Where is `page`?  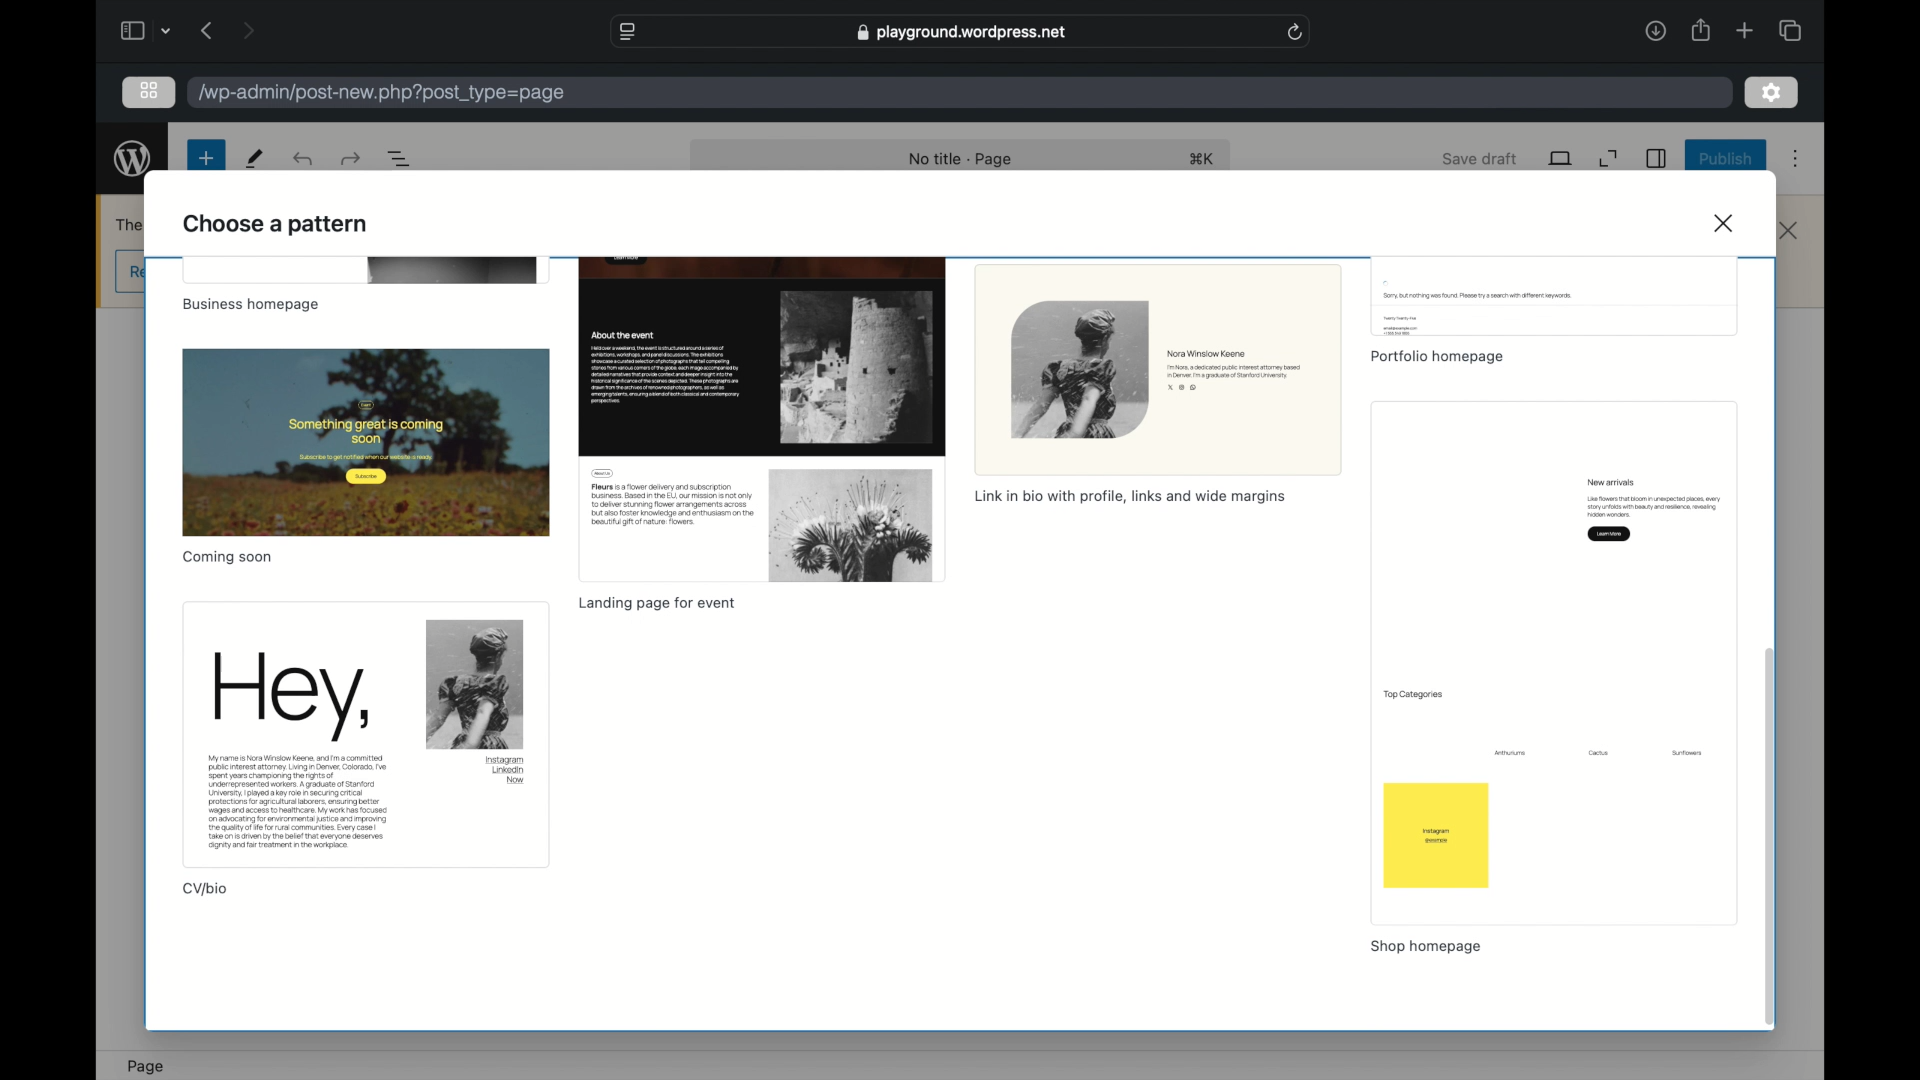 page is located at coordinates (146, 1065).